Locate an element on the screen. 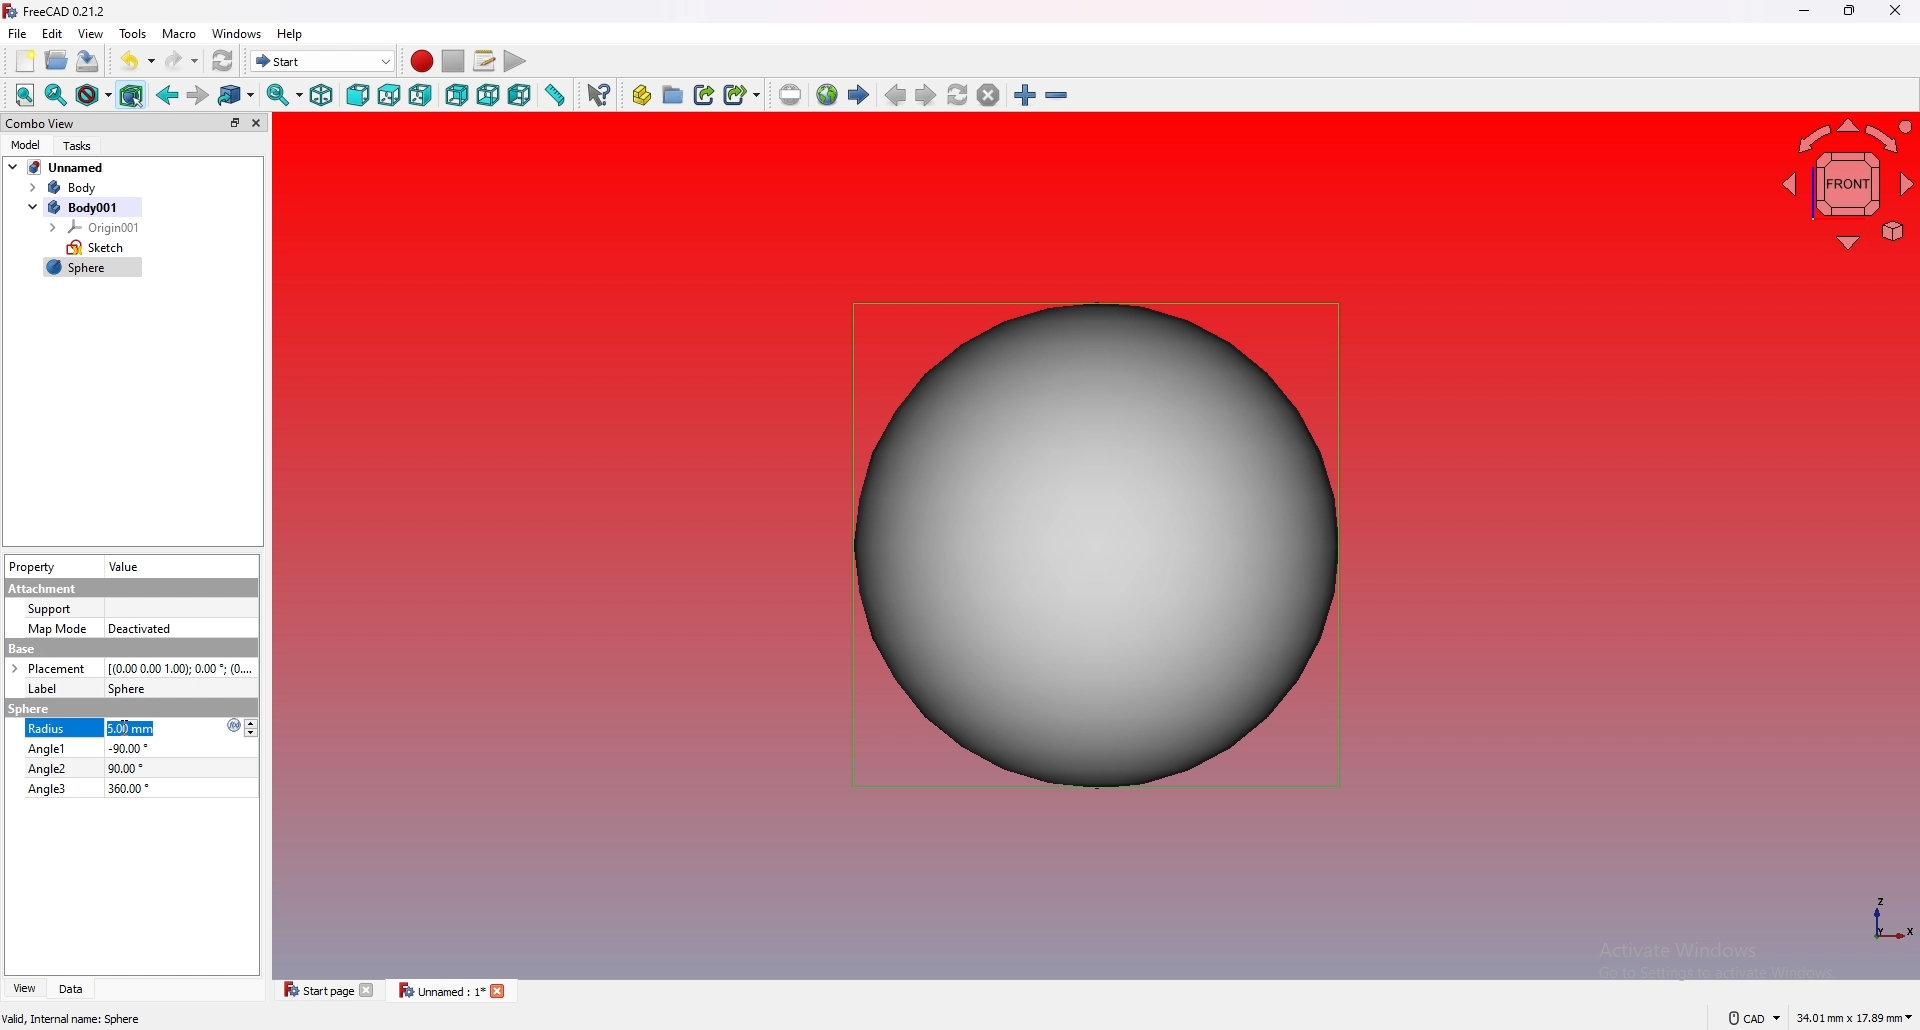 The height and width of the screenshot is (1030, 1920). navigating cube is located at coordinates (1844, 182).